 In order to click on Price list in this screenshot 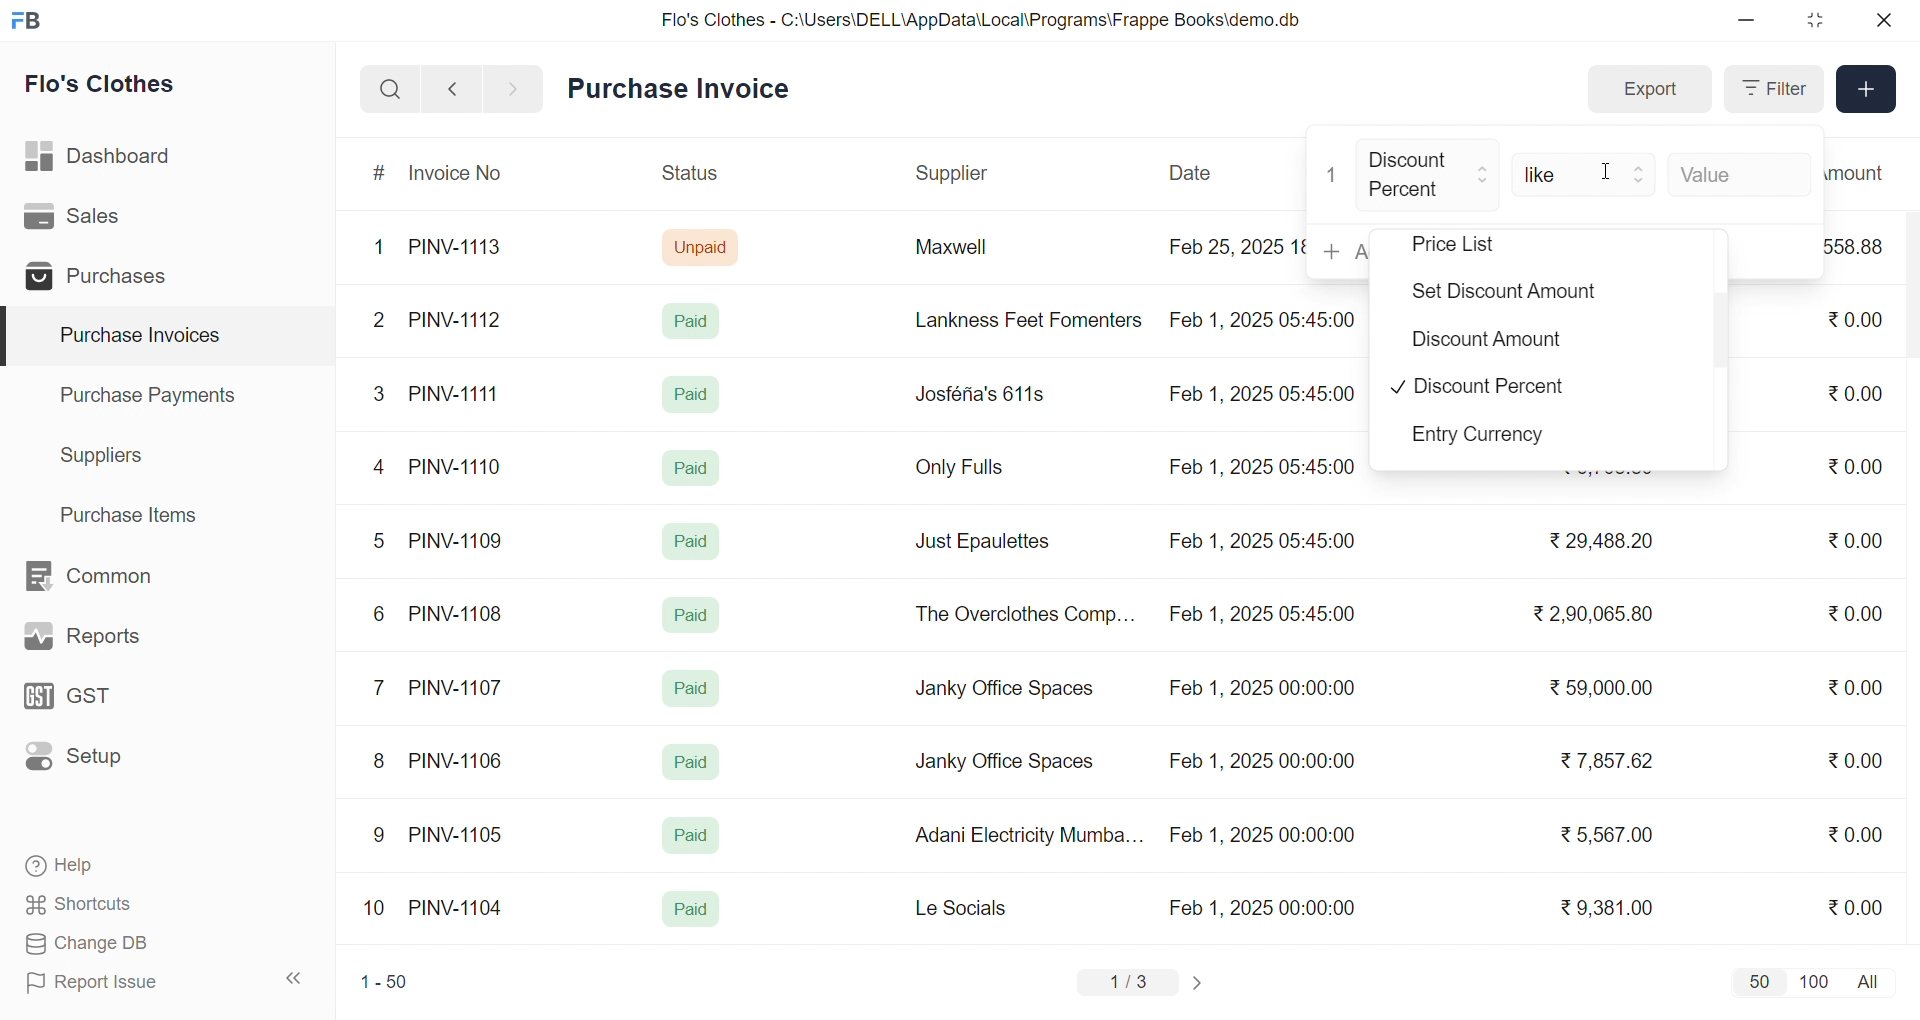, I will do `click(1482, 245)`.